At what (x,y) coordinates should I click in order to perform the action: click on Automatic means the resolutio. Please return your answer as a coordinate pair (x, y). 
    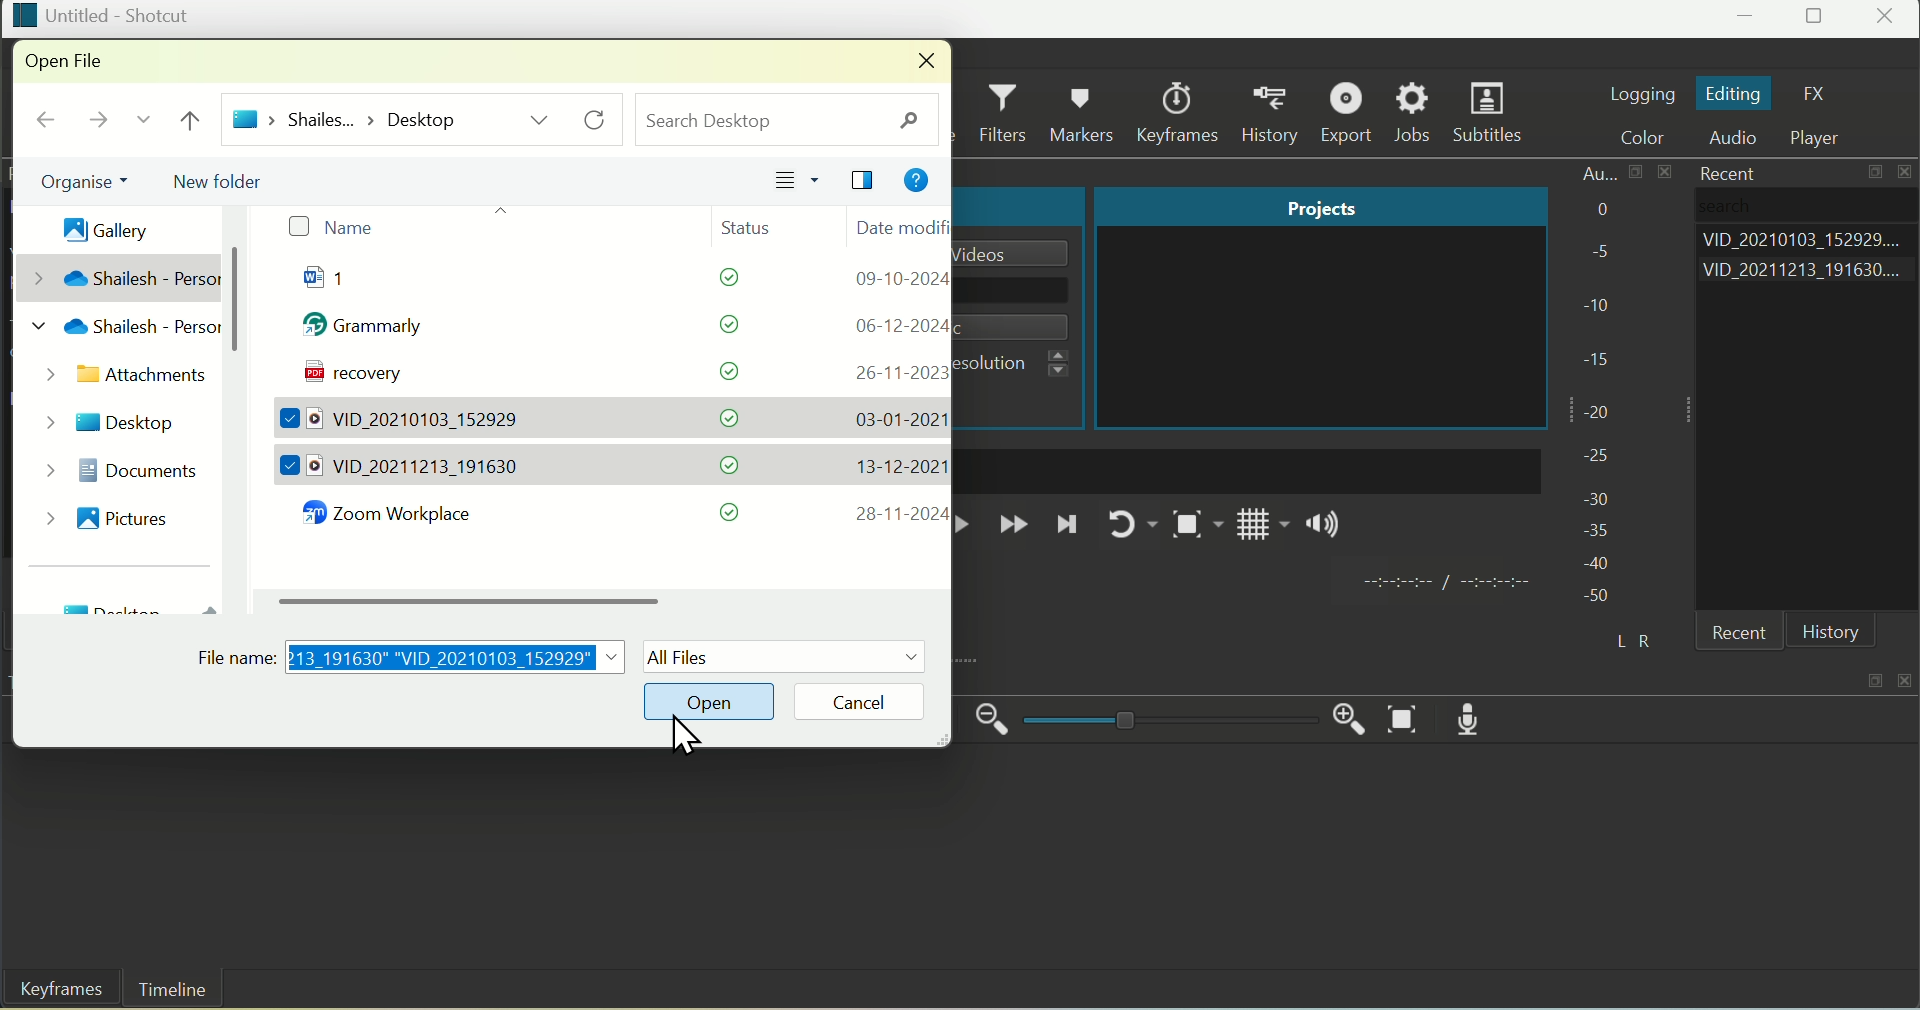
    Looking at the image, I should click on (1021, 364).